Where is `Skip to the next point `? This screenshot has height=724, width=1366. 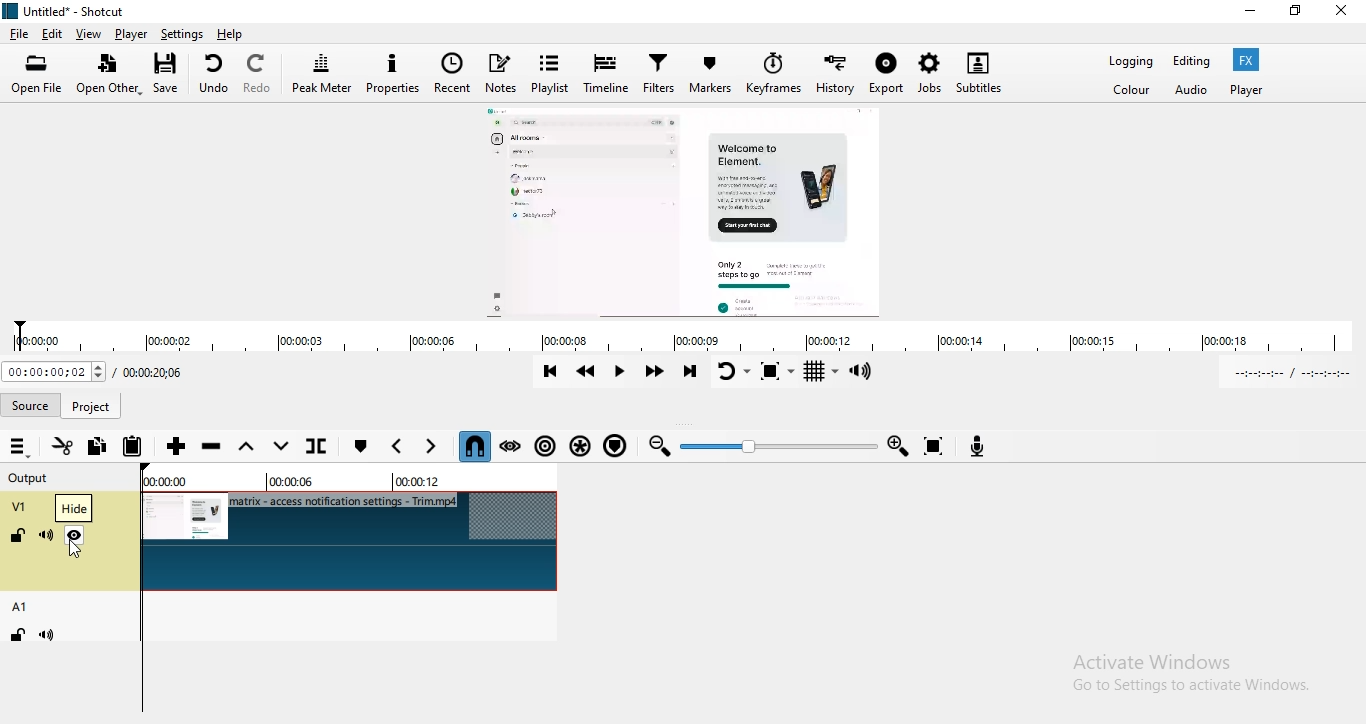
Skip to the next point  is located at coordinates (692, 373).